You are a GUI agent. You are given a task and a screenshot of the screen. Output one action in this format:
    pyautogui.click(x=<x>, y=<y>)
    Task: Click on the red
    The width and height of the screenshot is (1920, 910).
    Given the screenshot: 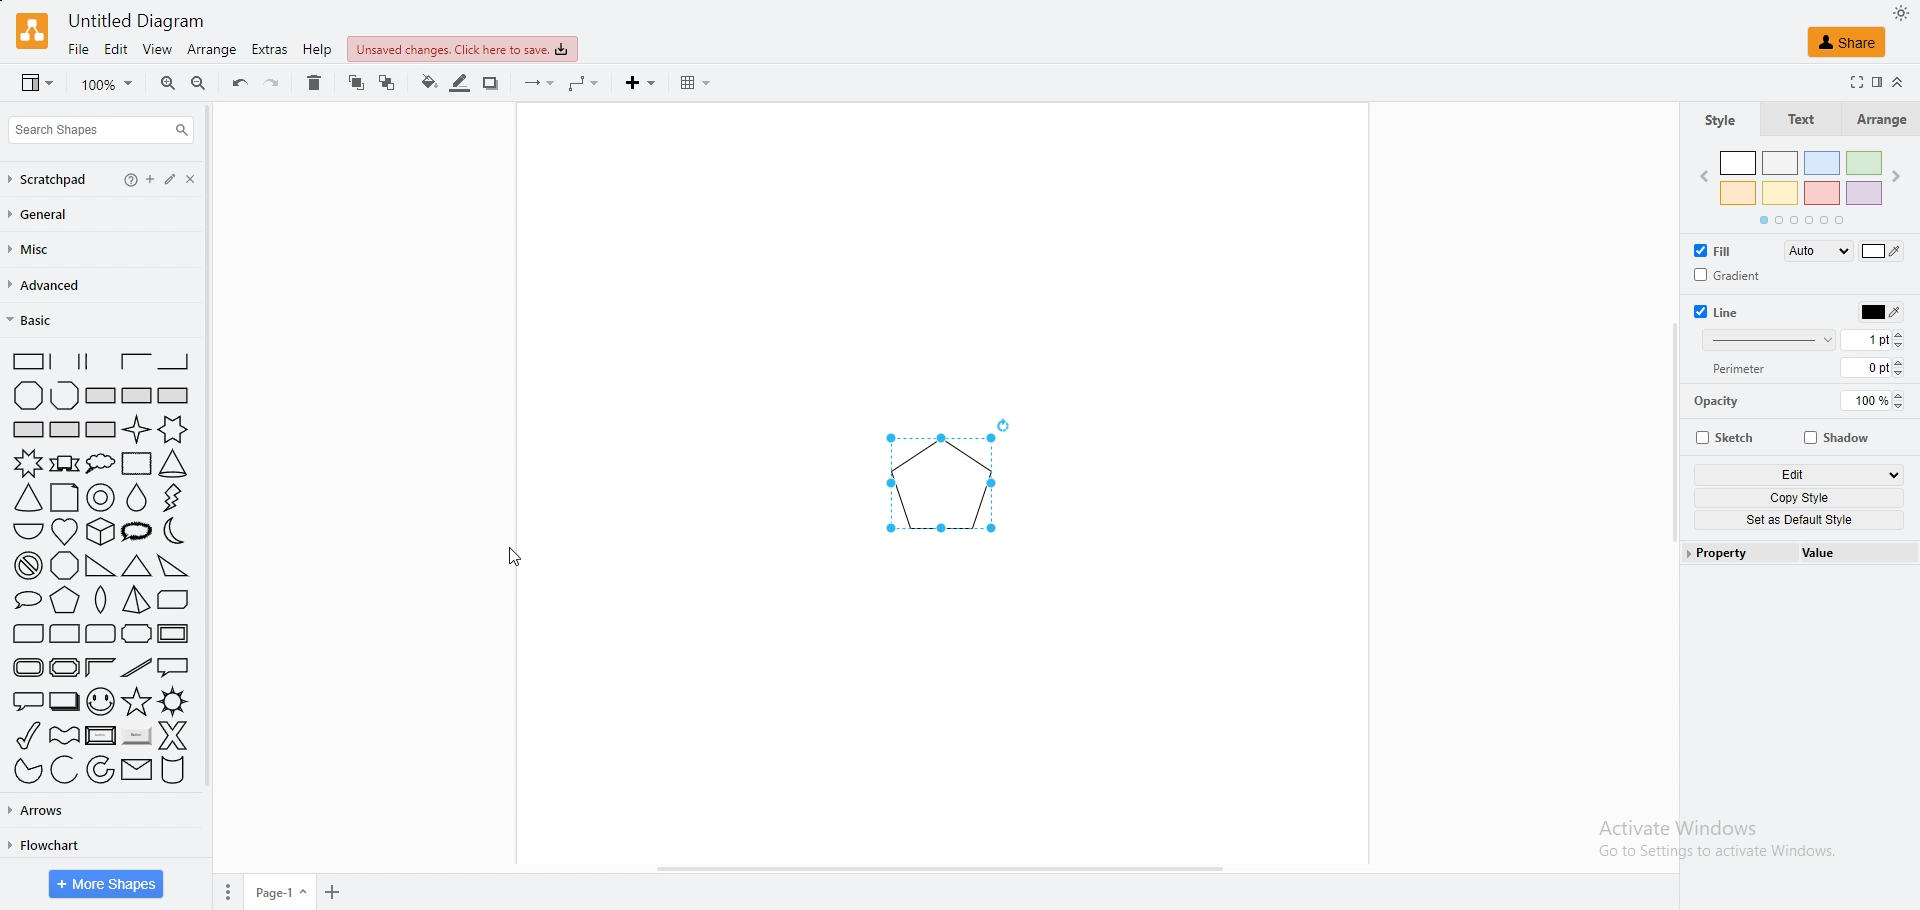 What is the action you would take?
    pyautogui.click(x=1822, y=192)
    